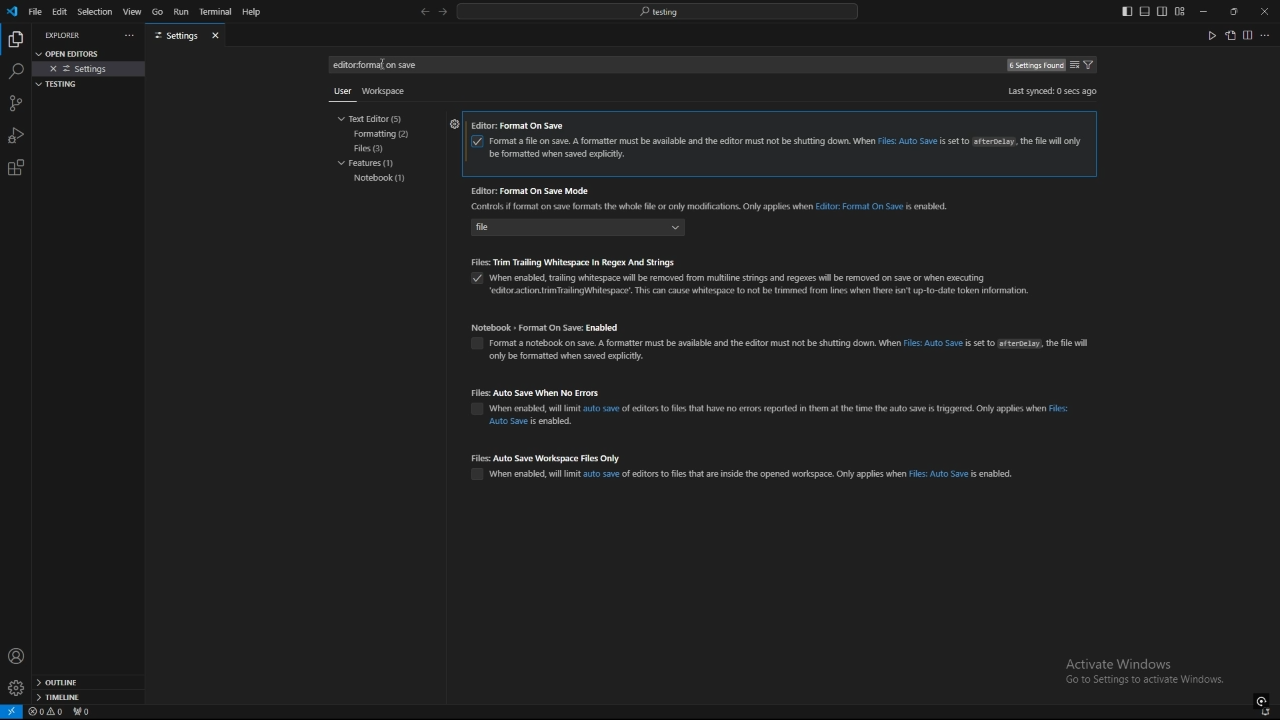 The width and height of the screenshot is (1280, 720). Describe the element at coordinates (752, 474) in the screenshot. I see `files auto save workspace files only informations` at that location.